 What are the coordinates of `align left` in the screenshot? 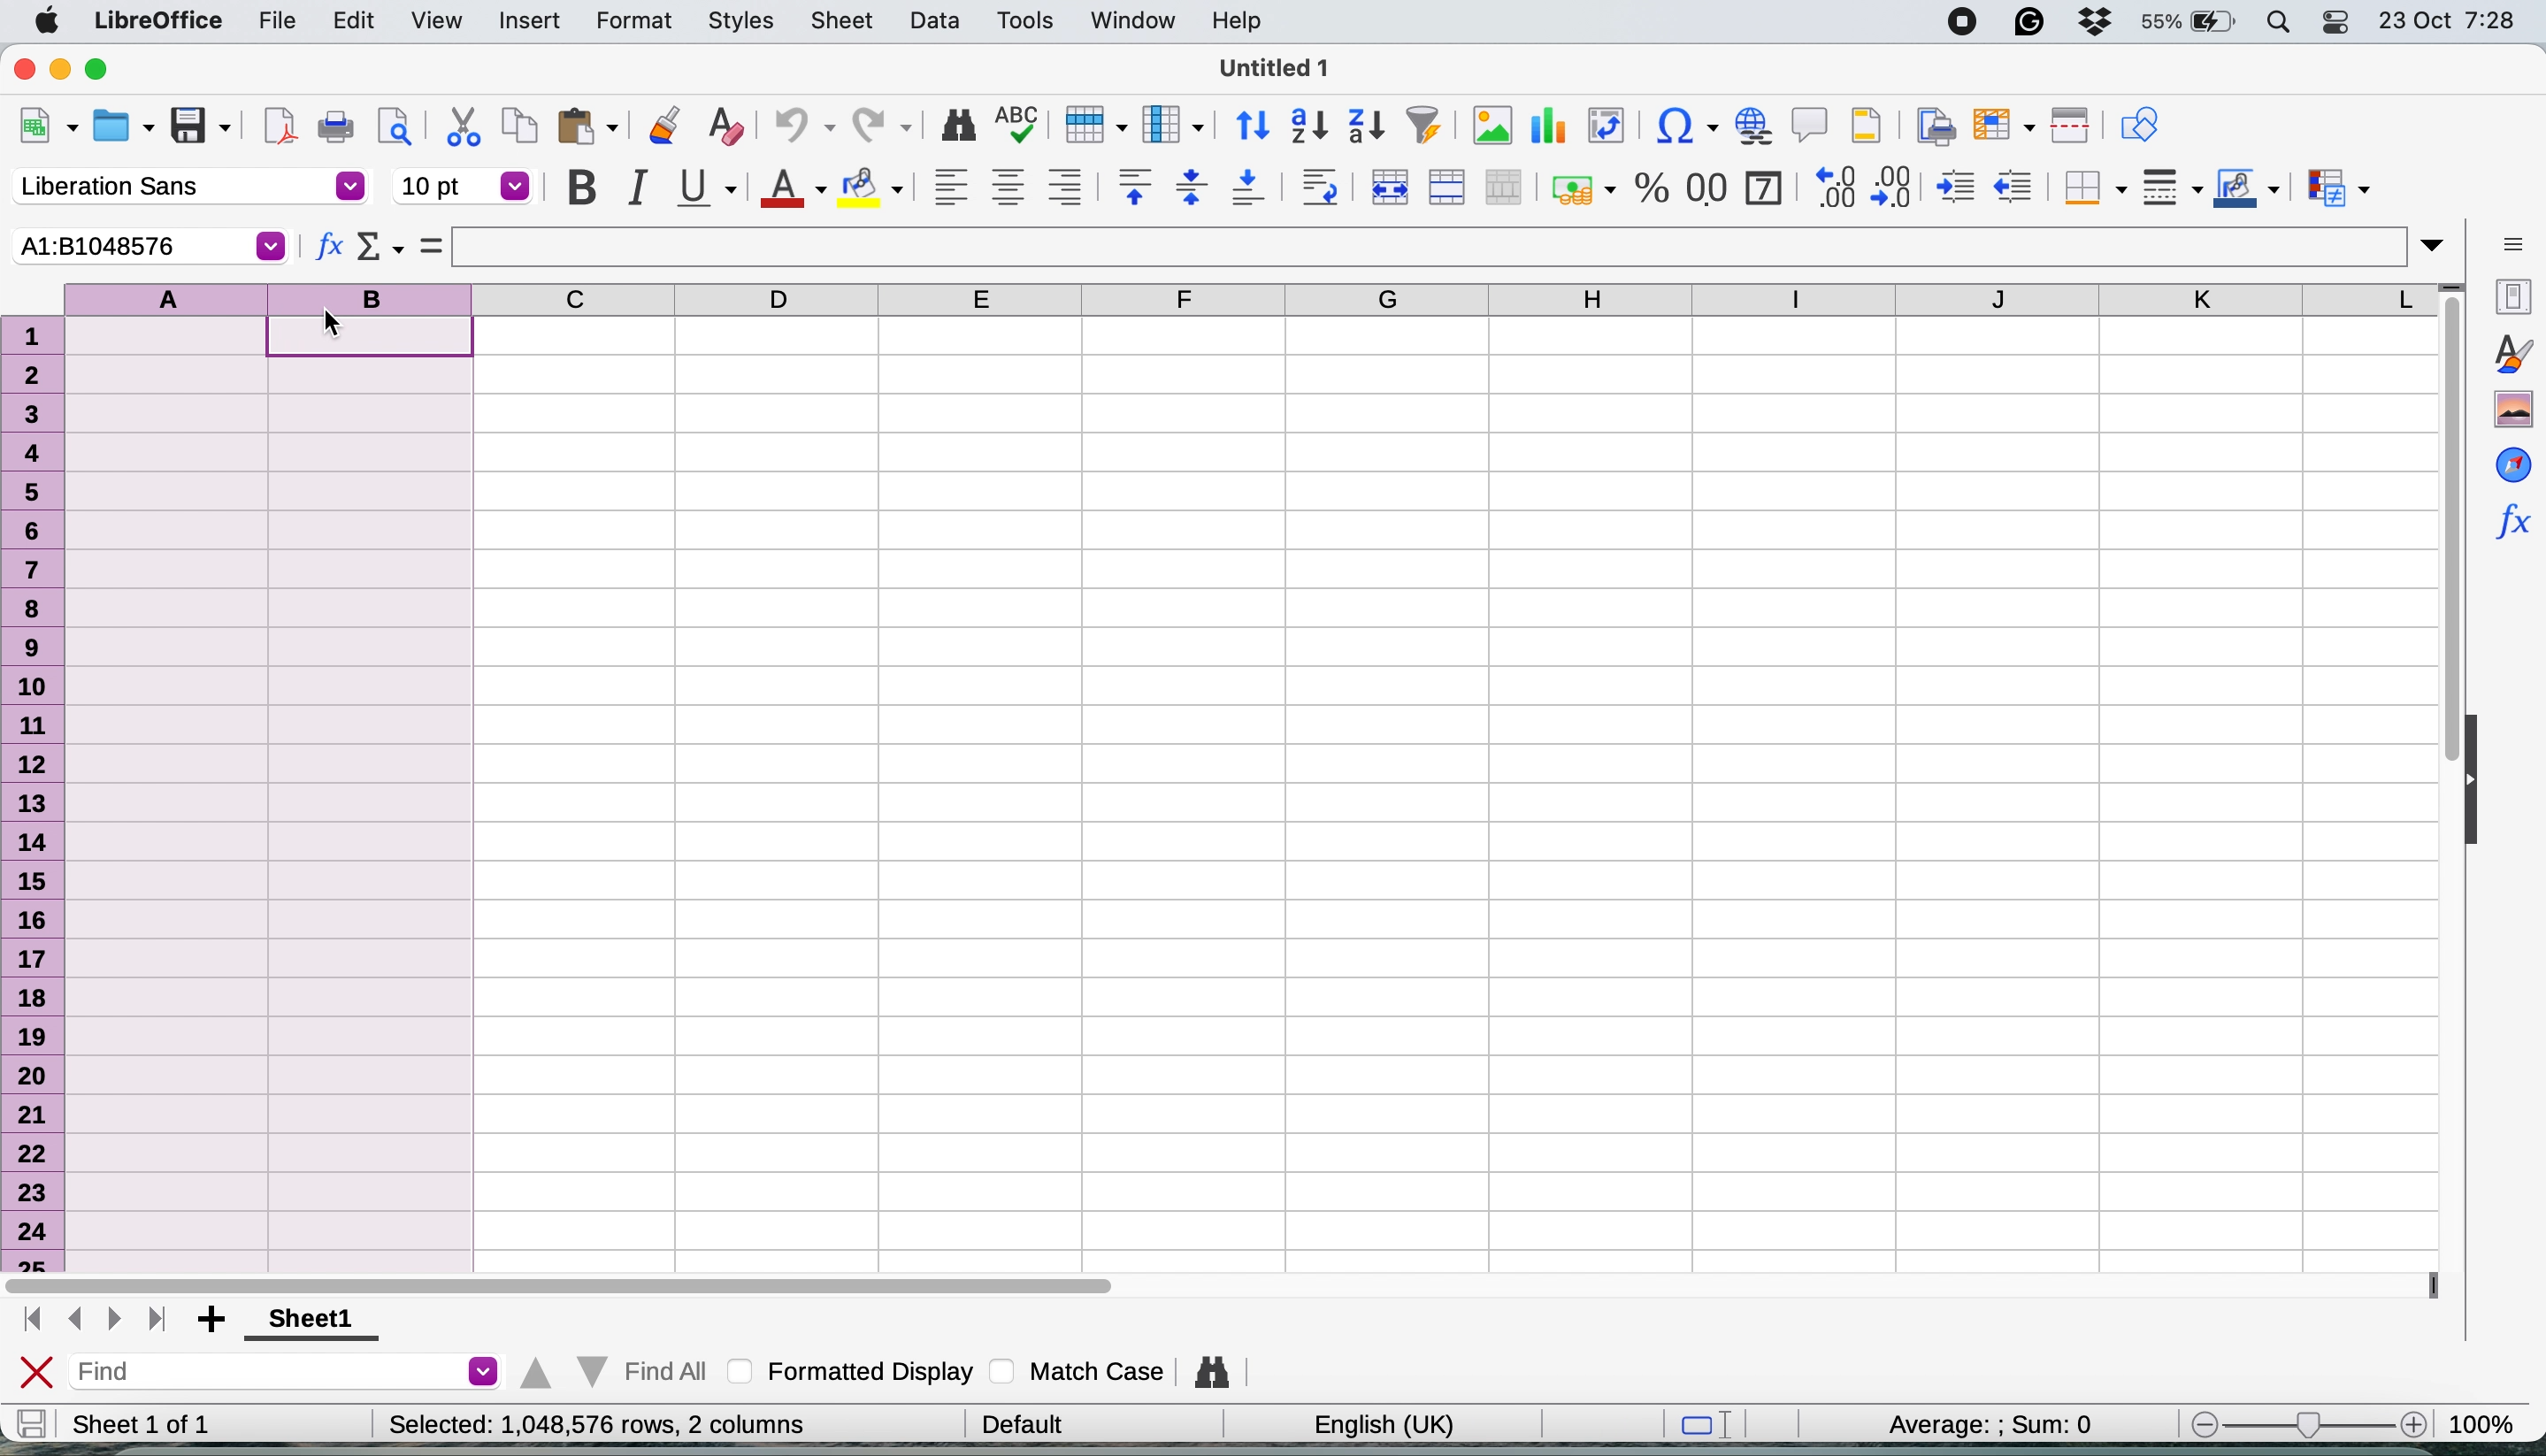 It's located at (946, 185).